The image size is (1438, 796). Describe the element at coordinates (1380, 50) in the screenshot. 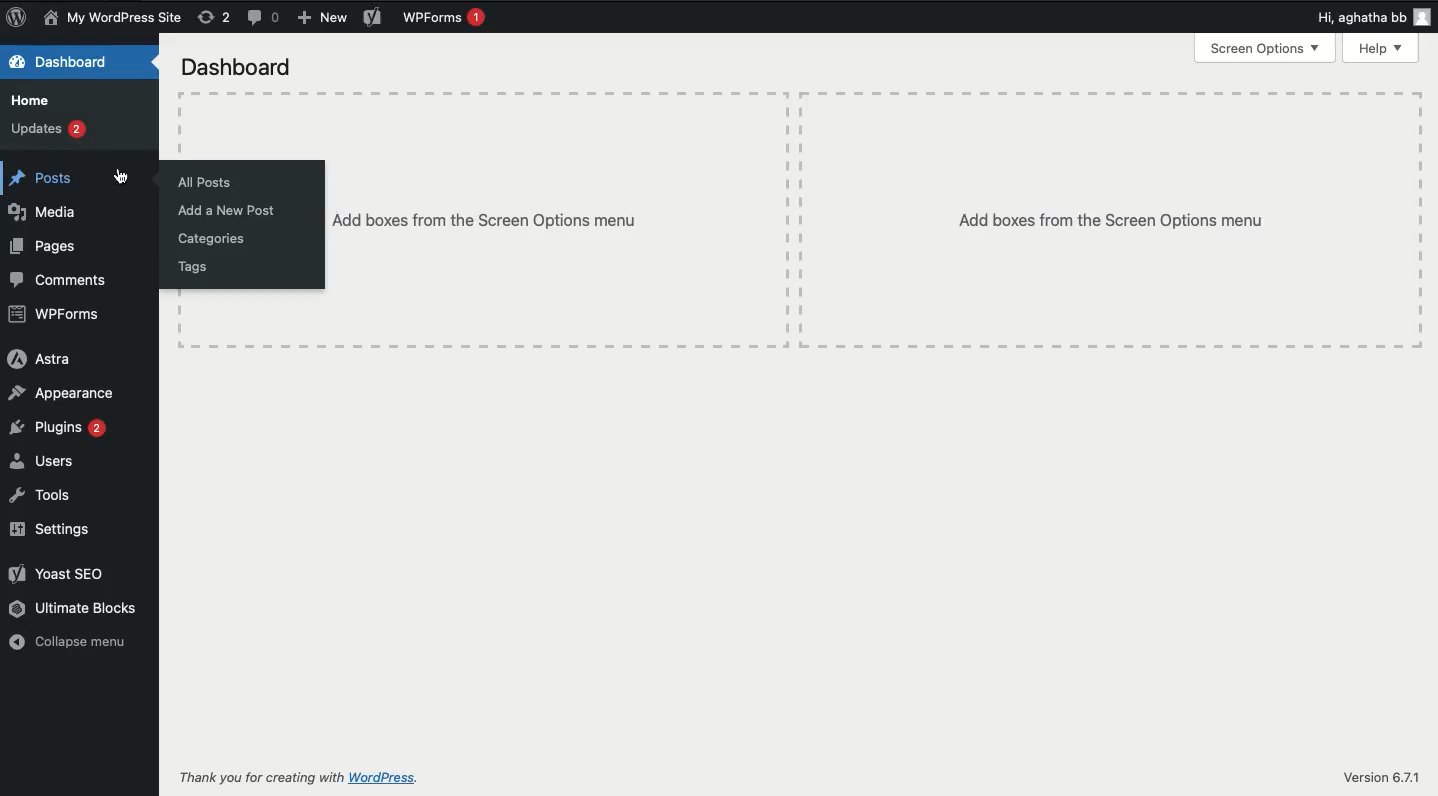

I see `Help` at that location.